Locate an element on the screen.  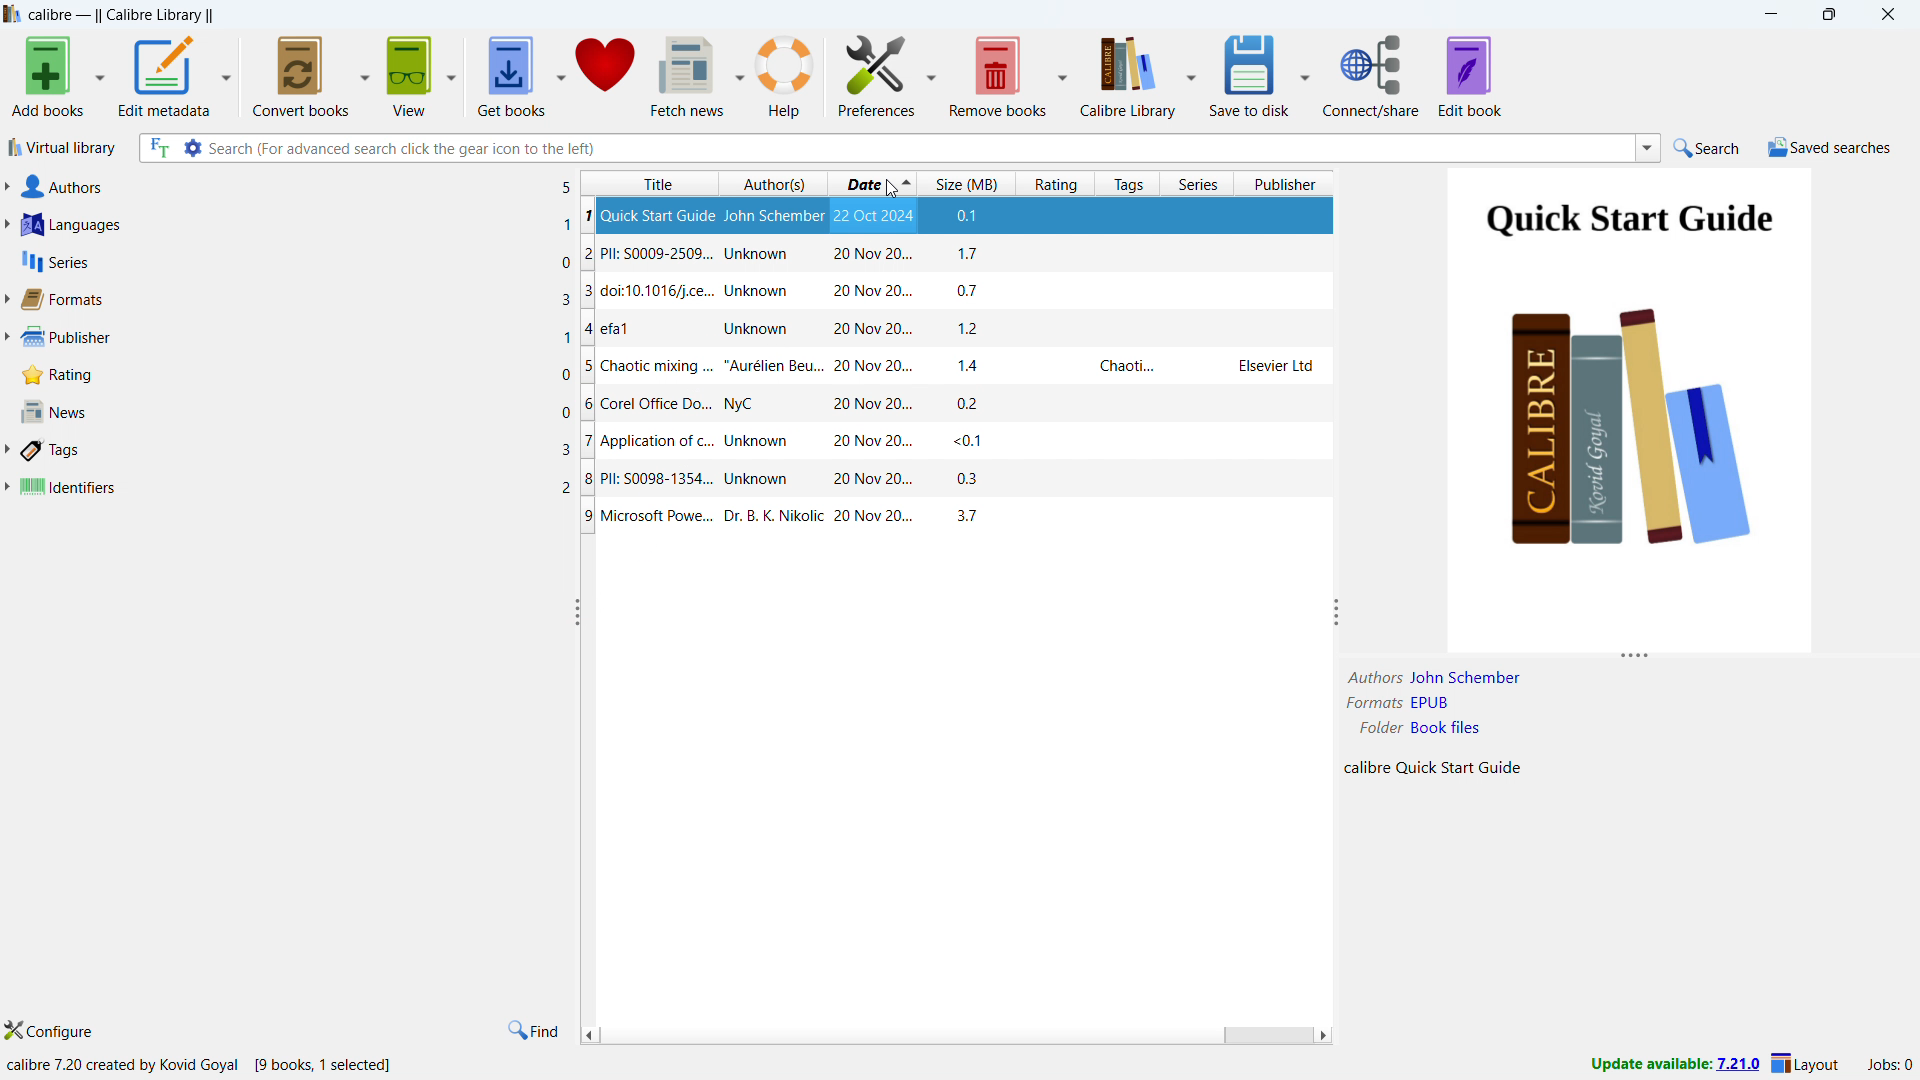
20 Nov 20.. is located at coordinates (854, 480).